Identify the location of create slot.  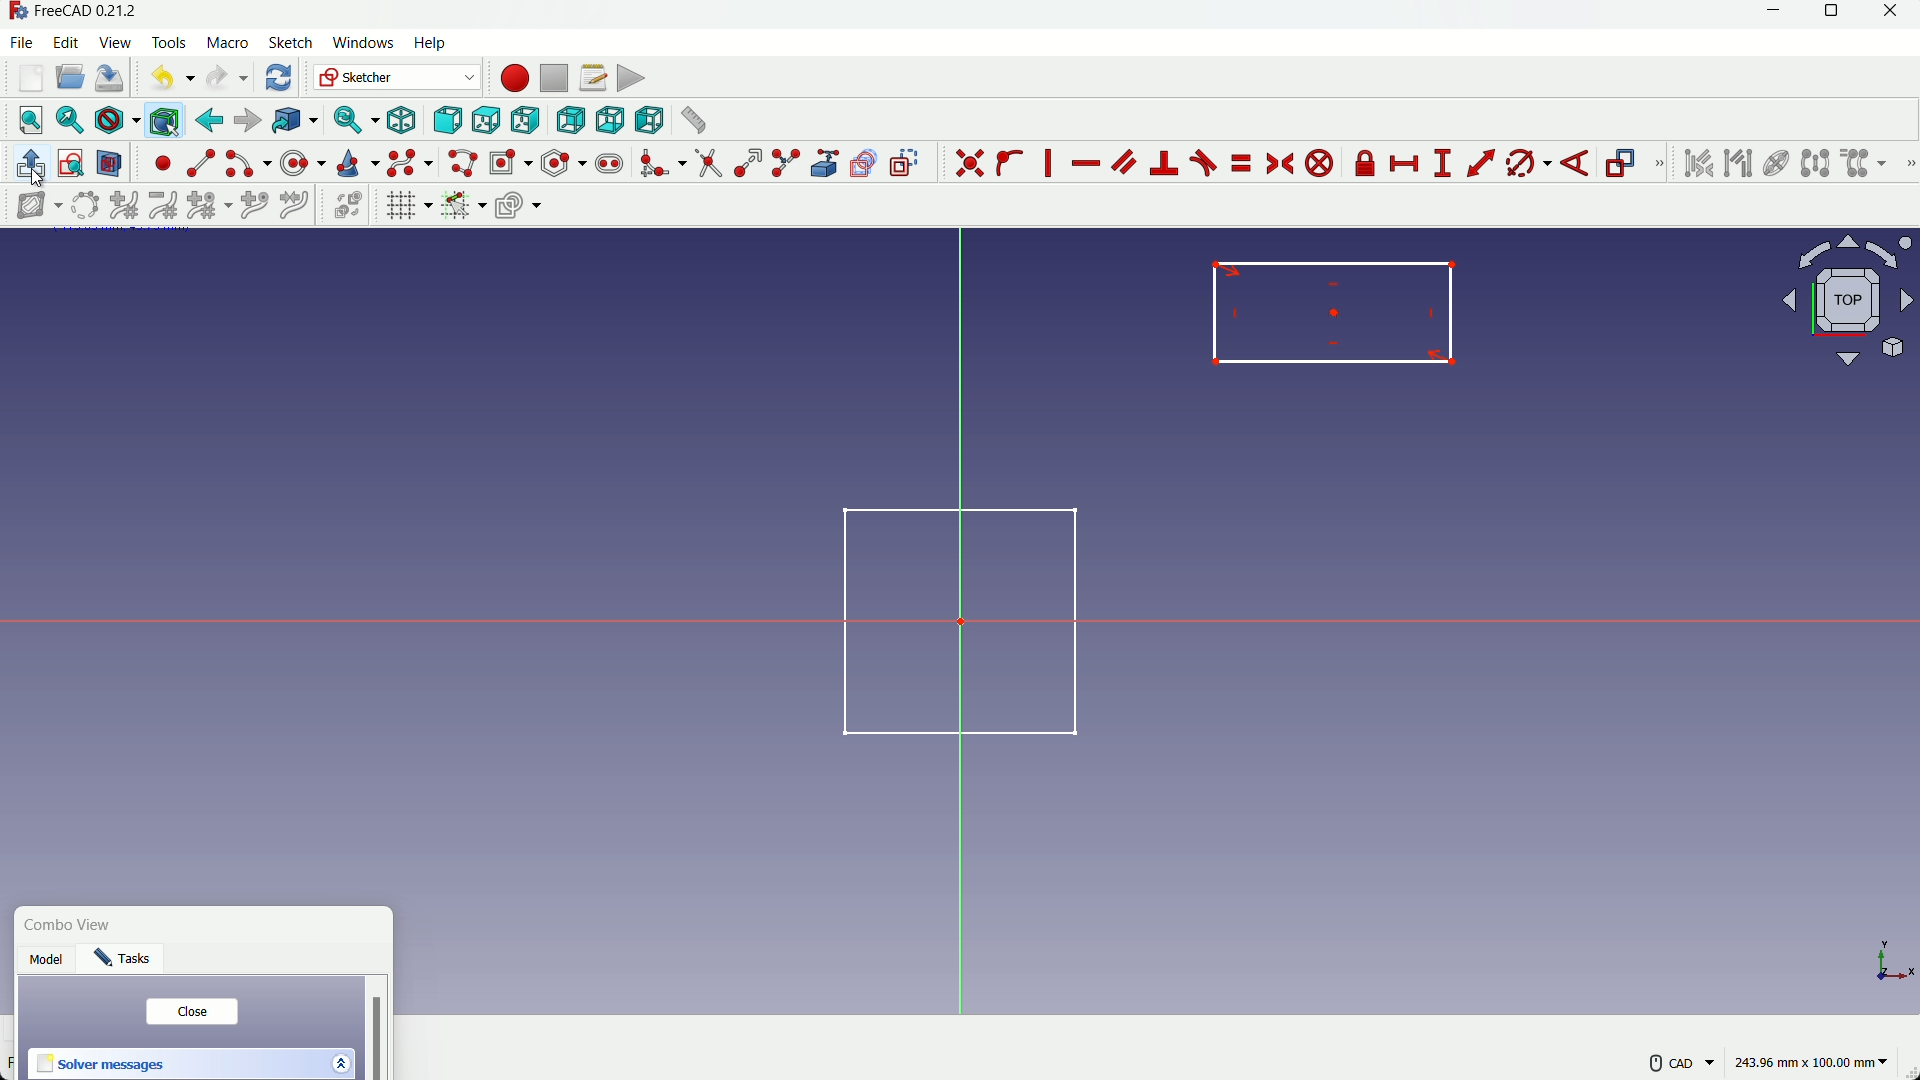
(609, 164).